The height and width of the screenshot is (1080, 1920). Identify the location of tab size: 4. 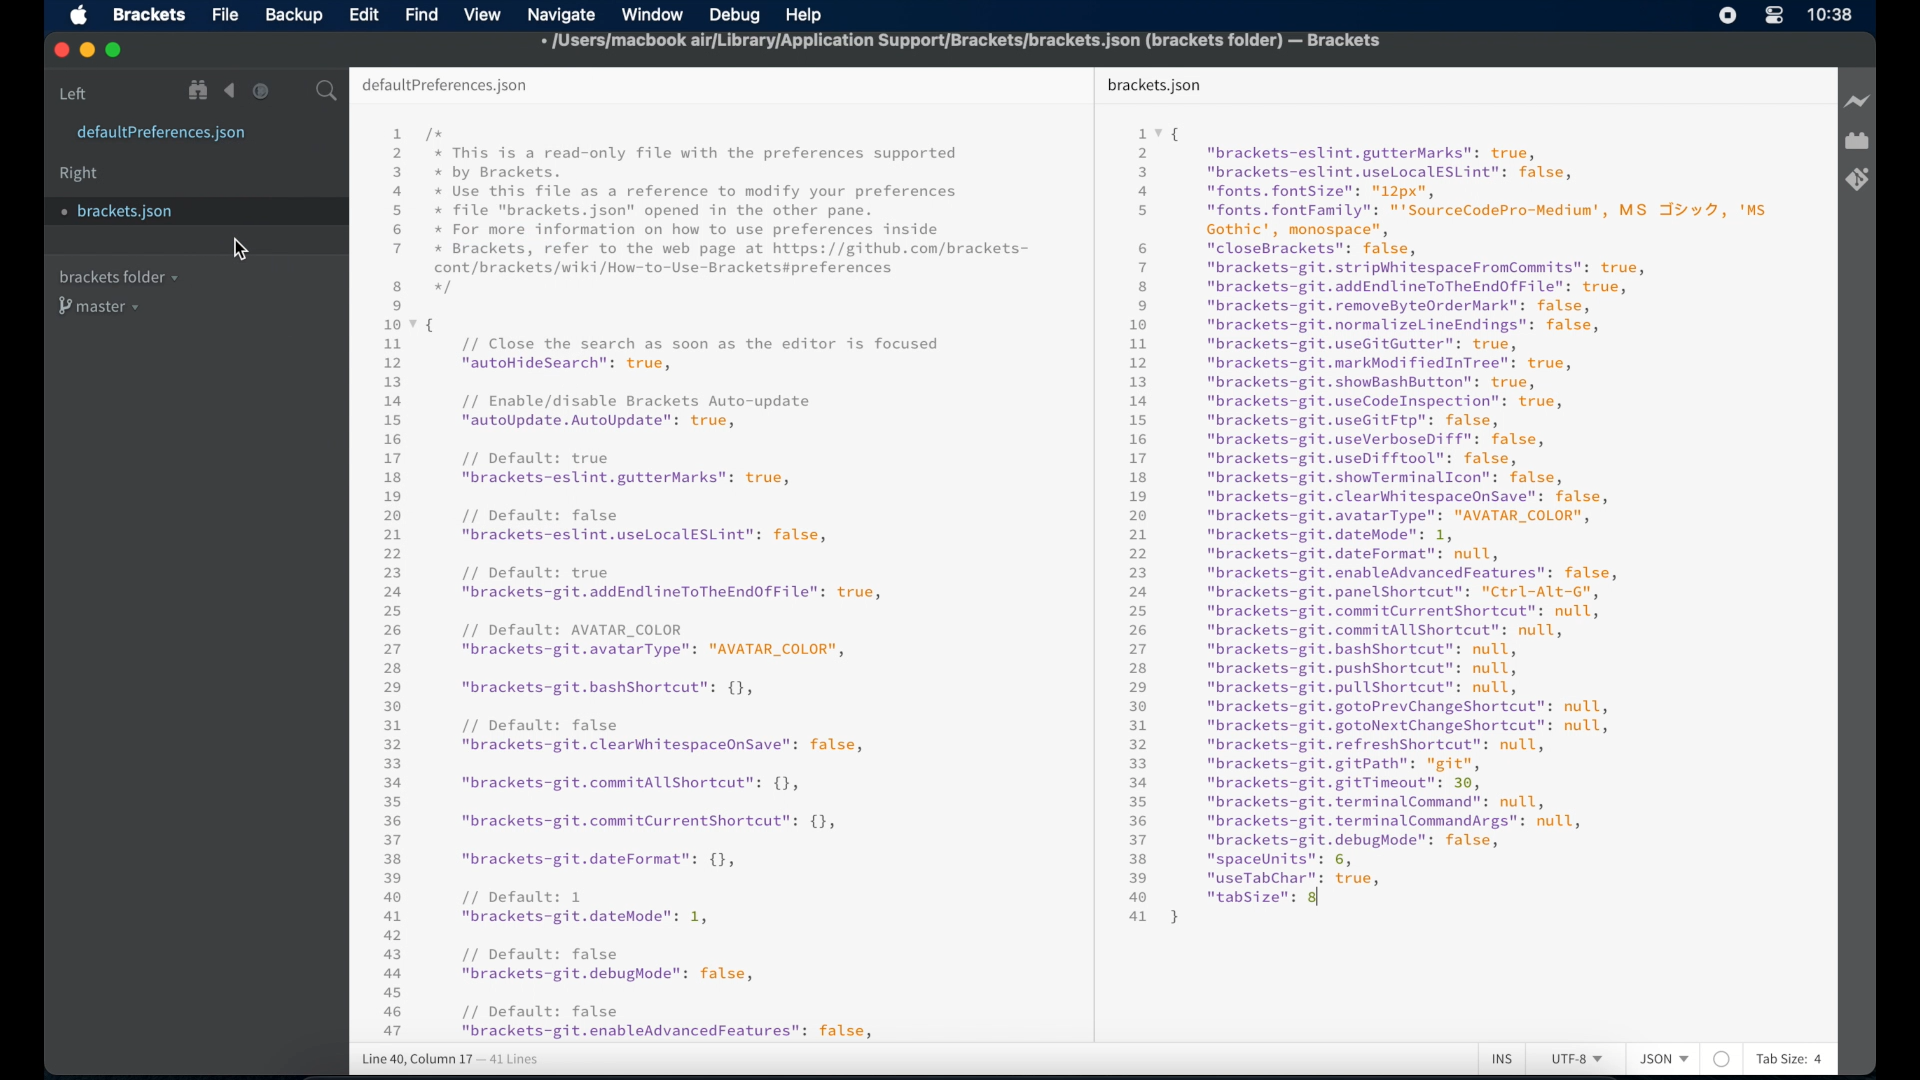
(1790, 1058).